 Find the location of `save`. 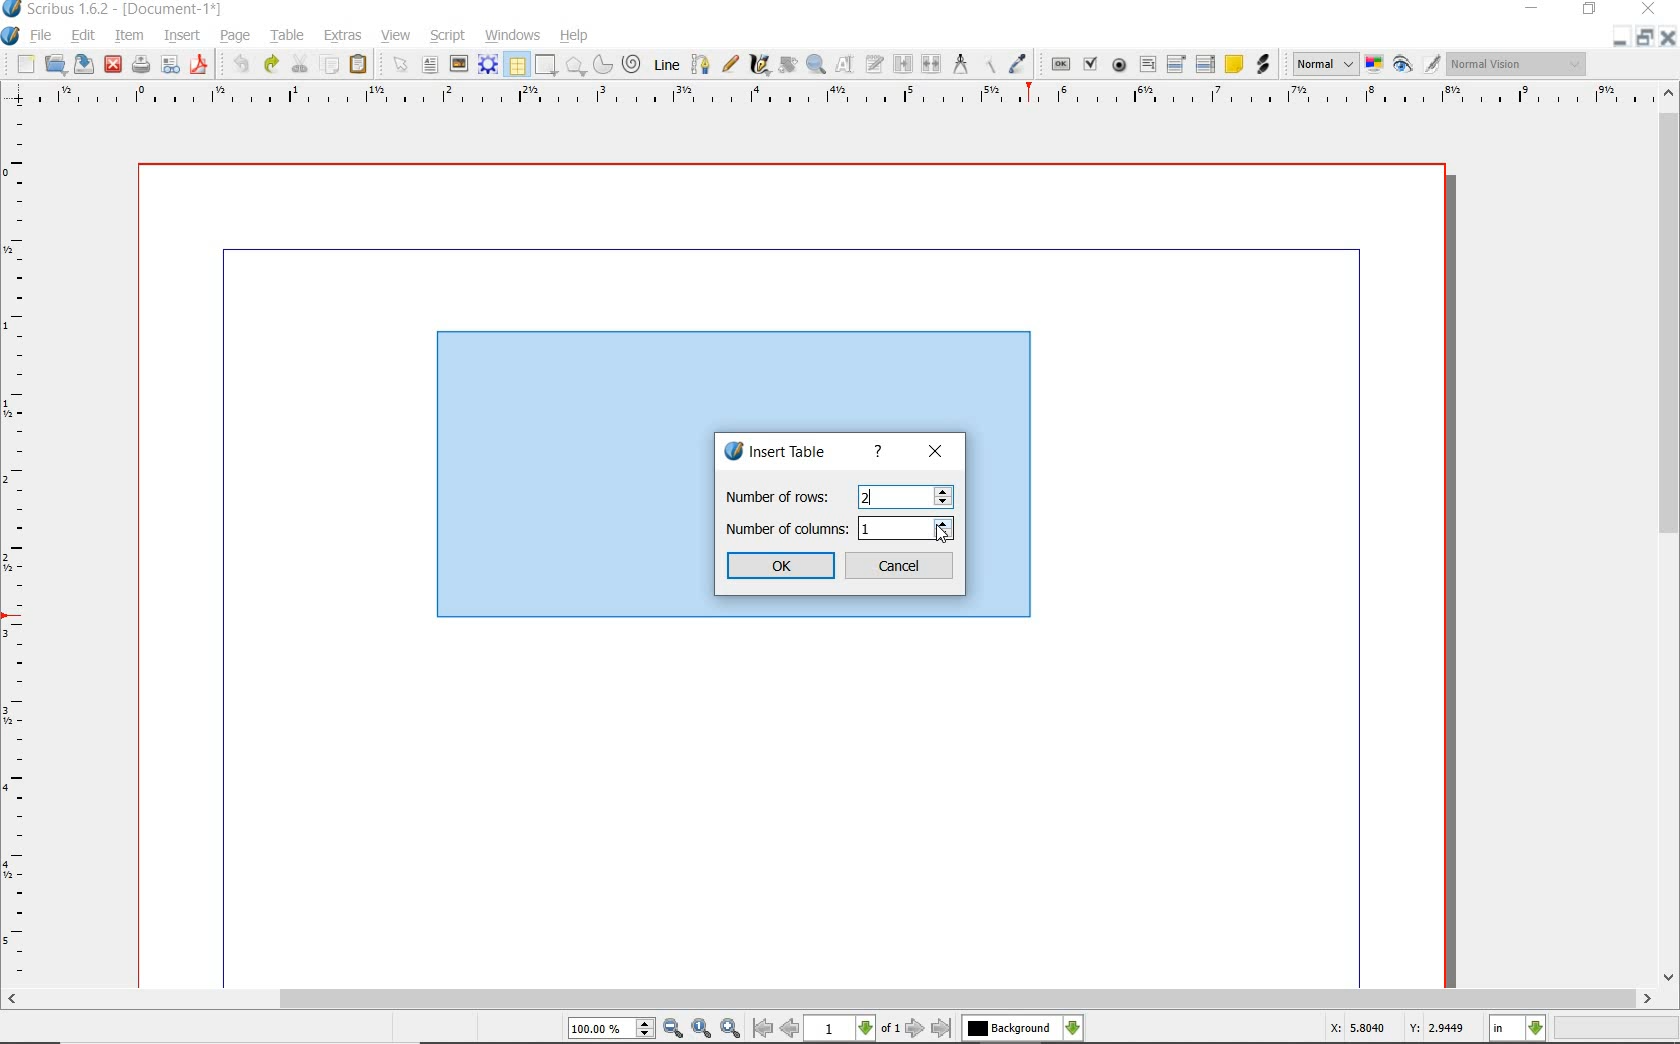

save is located at coordinates (85, 63).